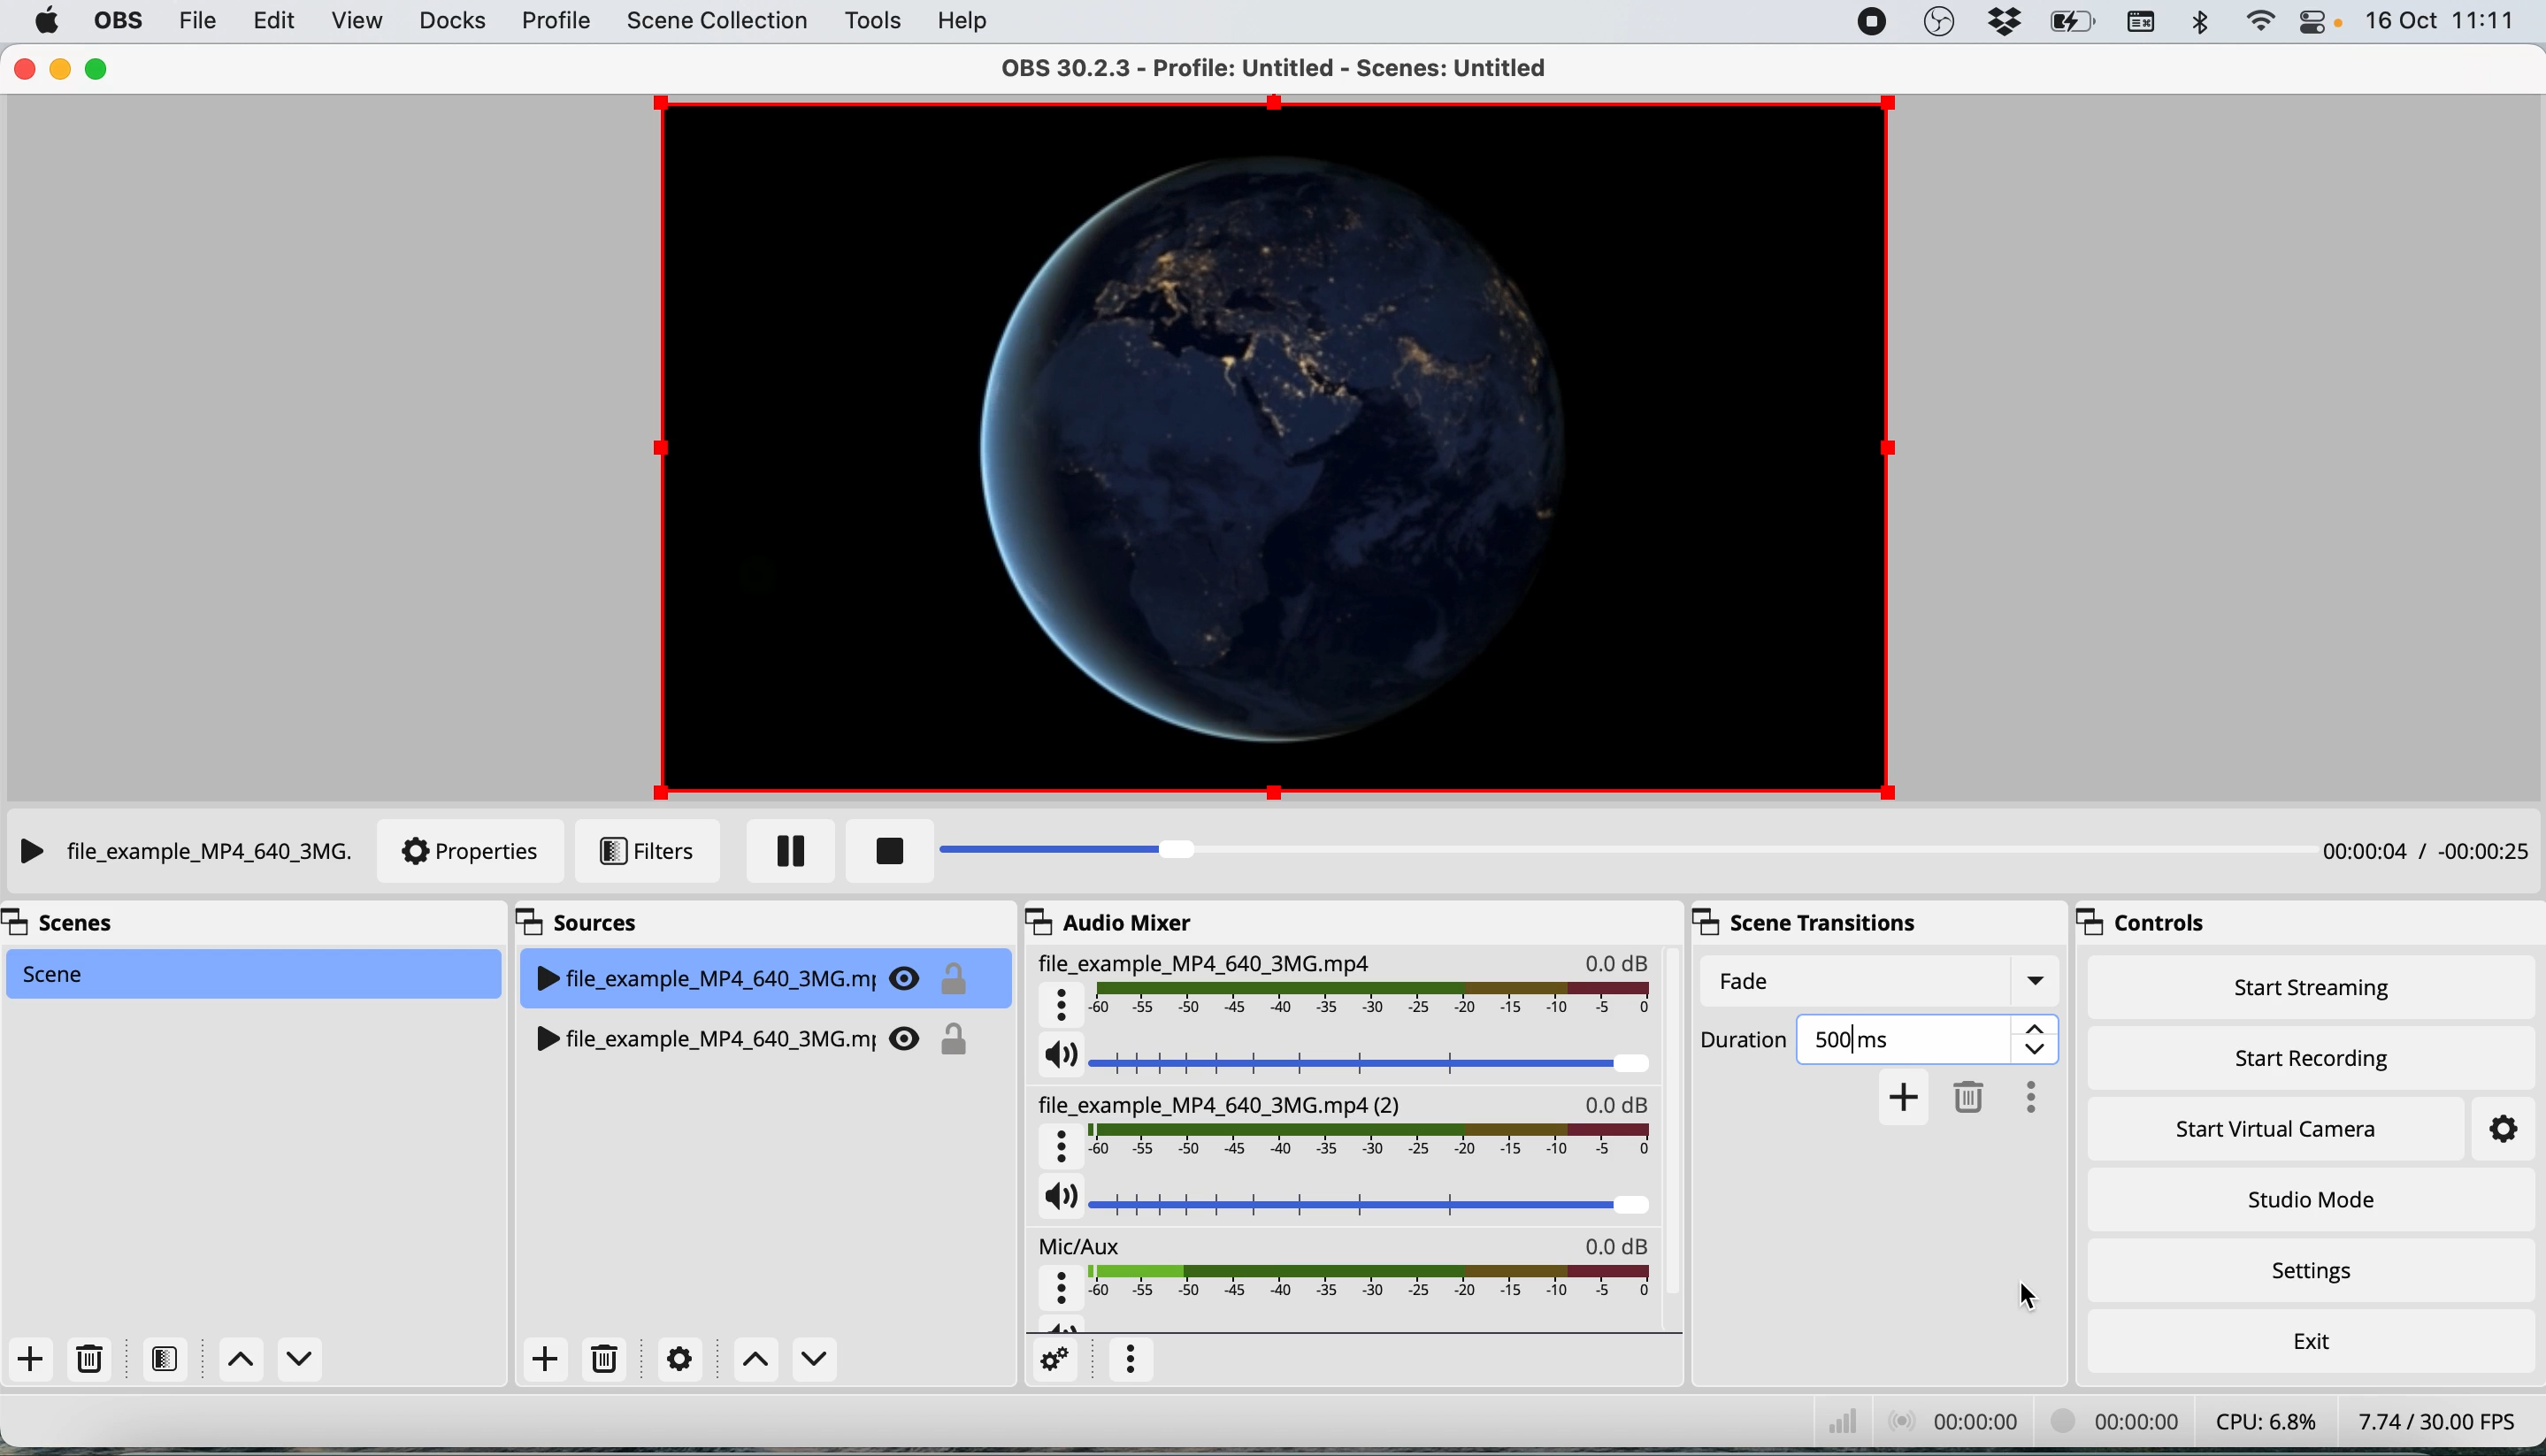  What do you see at coordinates (1958, 1422) in the screenshot?
I see `audio recording timestamp` at bounding box center [1958, 1422].